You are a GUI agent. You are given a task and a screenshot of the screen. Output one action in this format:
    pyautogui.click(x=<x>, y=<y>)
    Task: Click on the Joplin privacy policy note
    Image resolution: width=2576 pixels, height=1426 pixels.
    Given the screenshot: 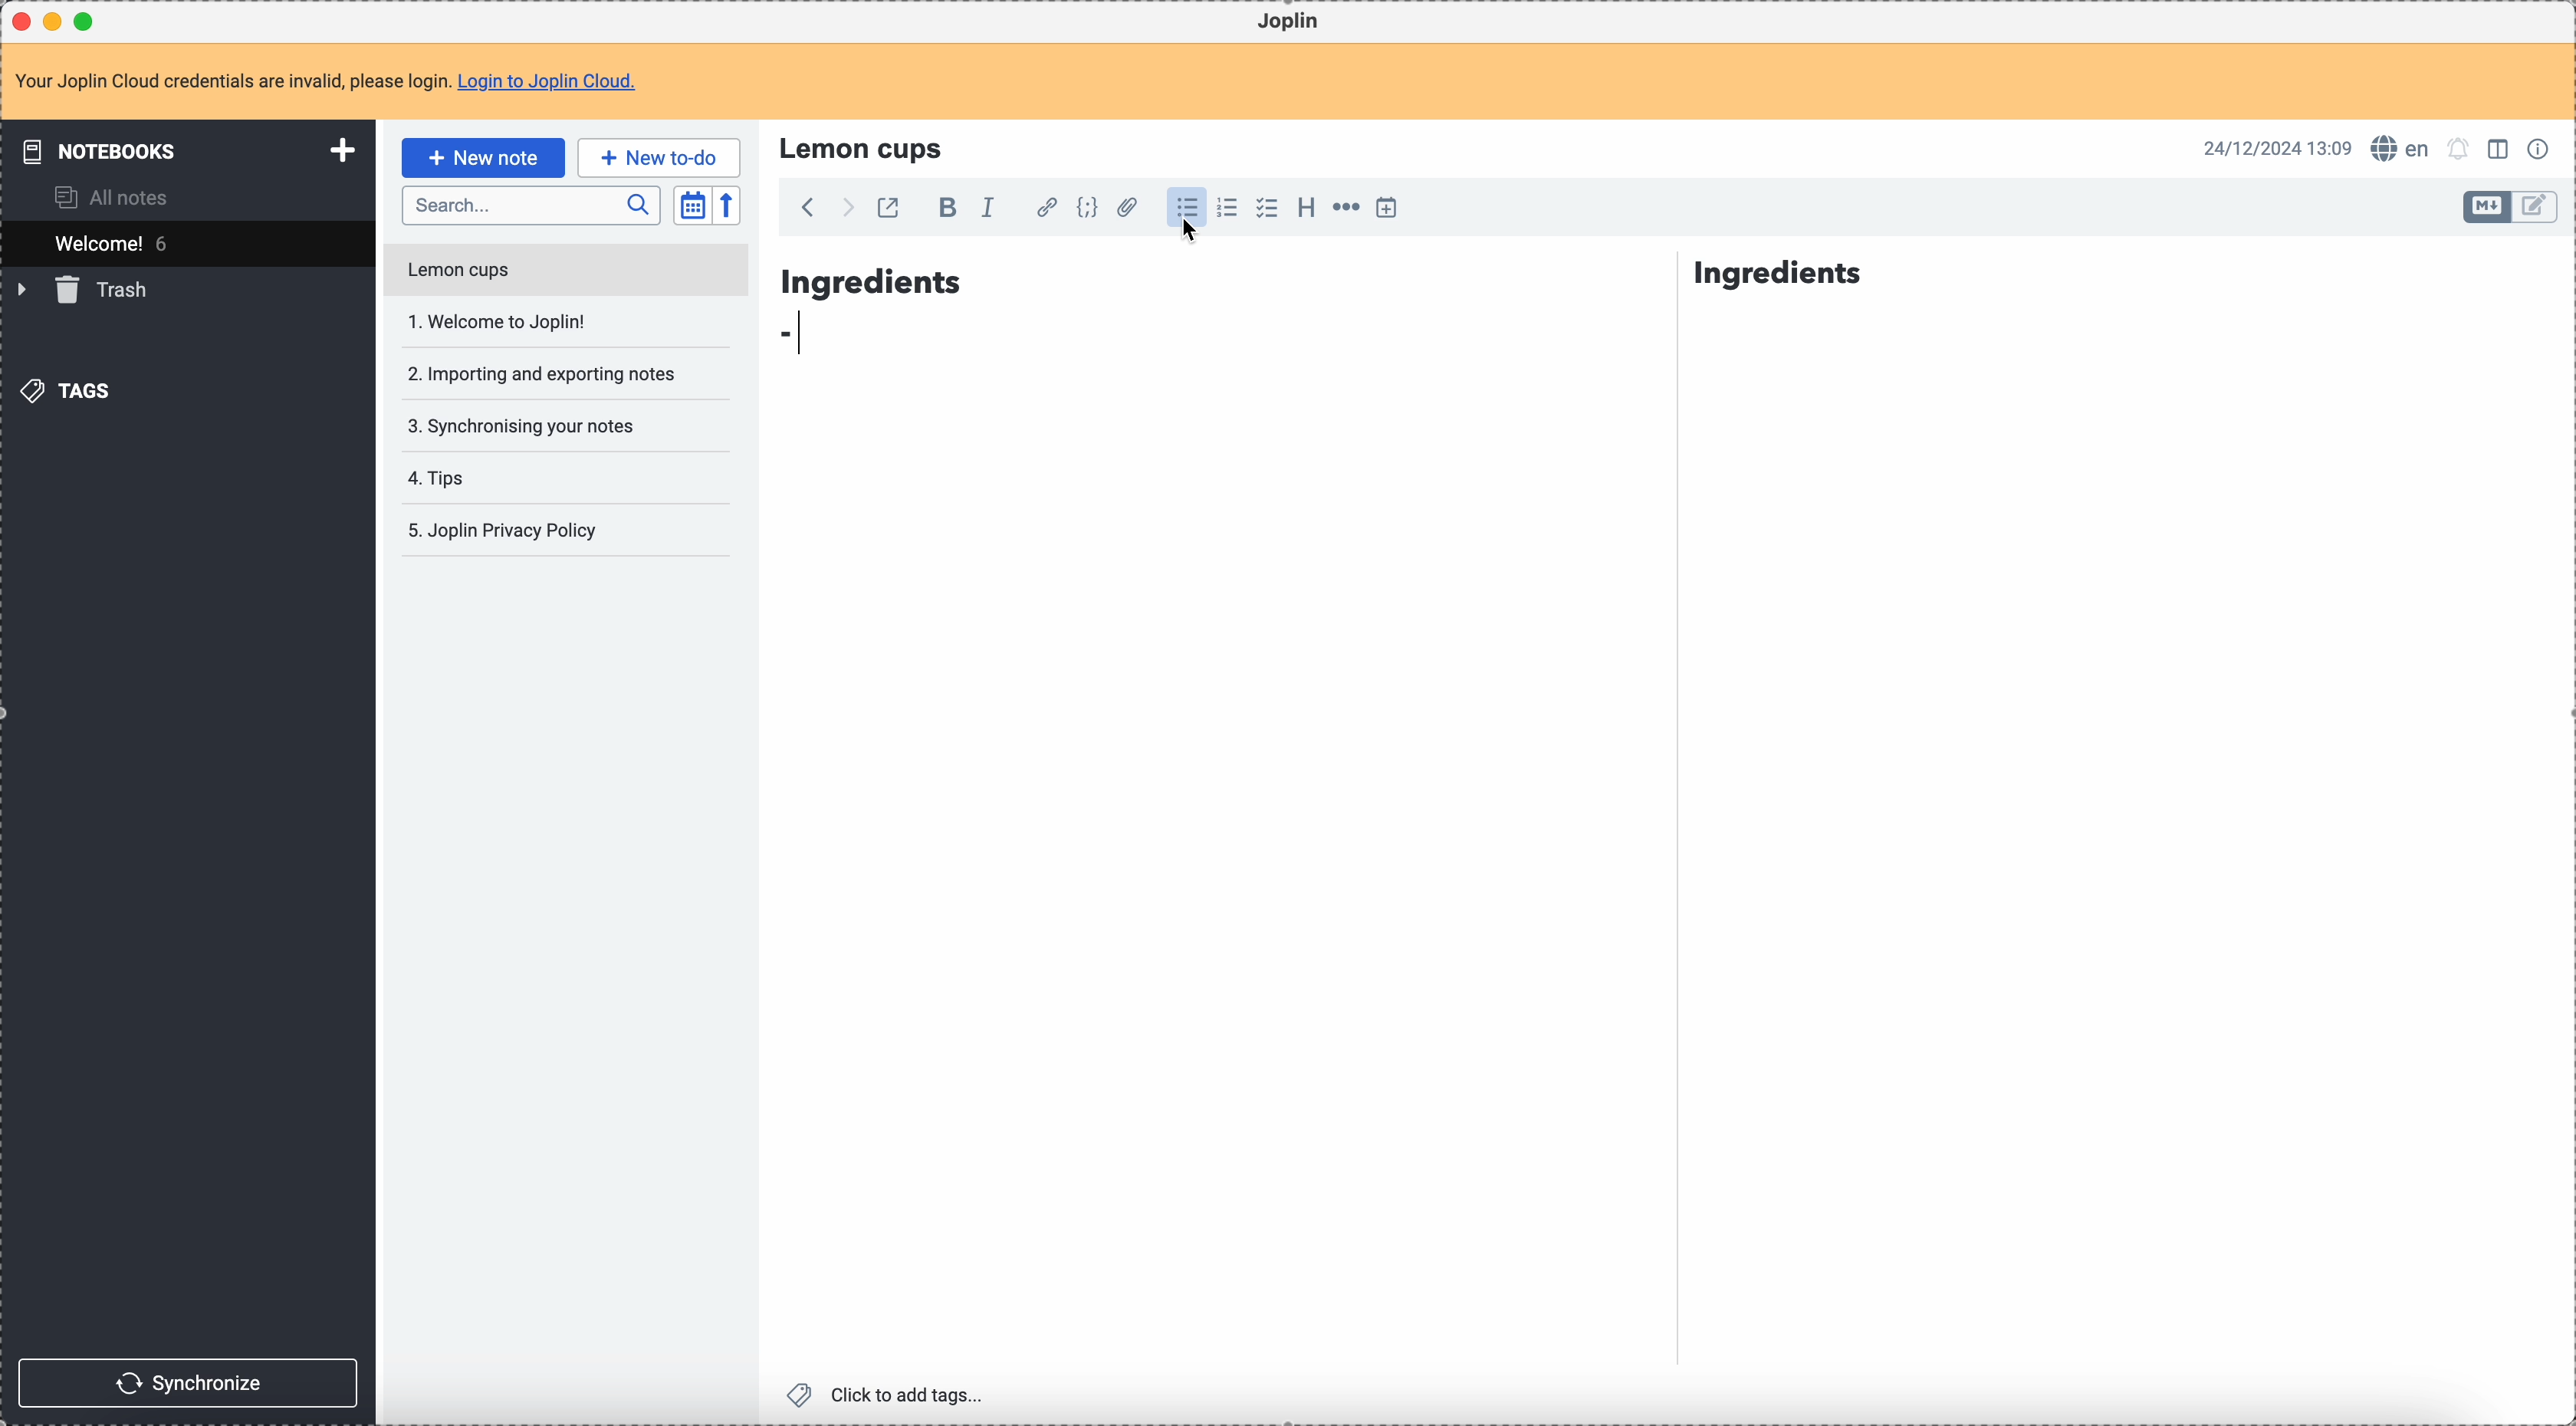 What is the action you would take?
    pyautogui.click(x=507, y=531)
    